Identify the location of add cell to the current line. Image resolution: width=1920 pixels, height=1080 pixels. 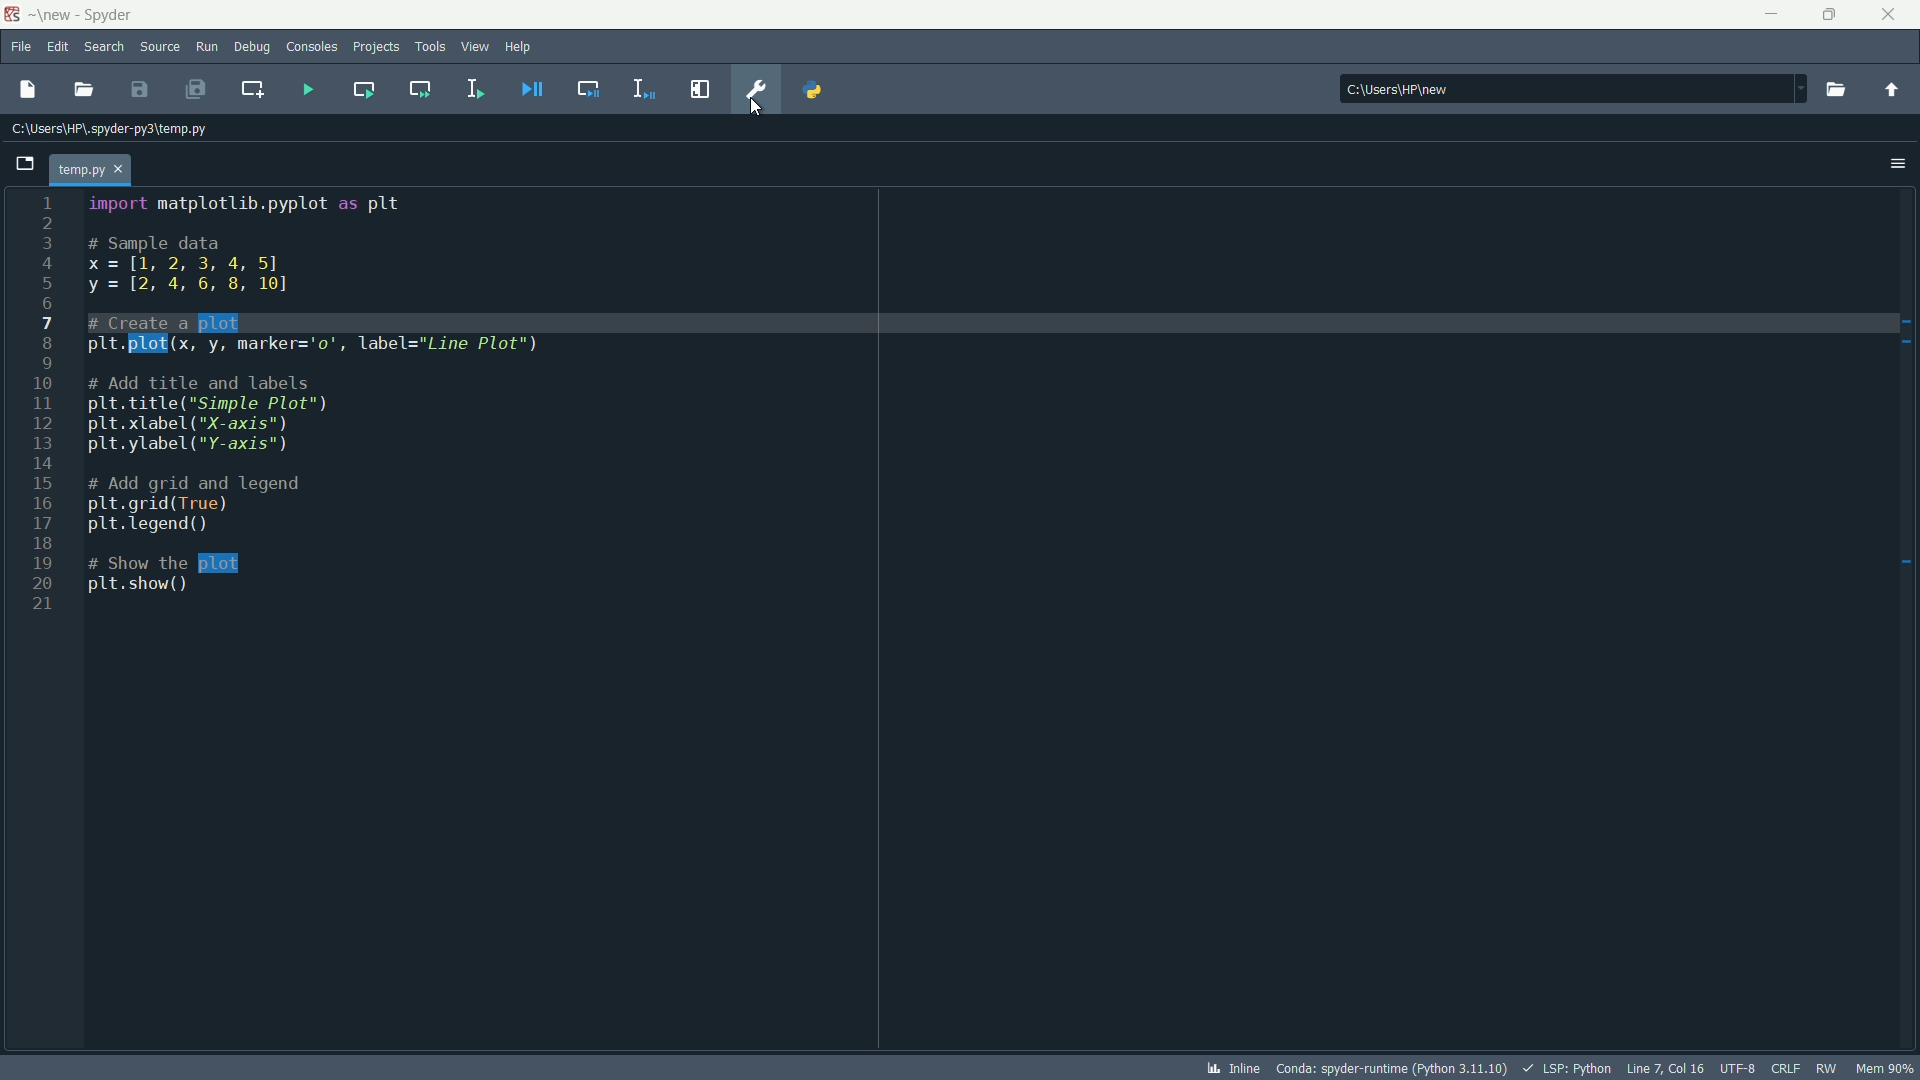
(251, 89).